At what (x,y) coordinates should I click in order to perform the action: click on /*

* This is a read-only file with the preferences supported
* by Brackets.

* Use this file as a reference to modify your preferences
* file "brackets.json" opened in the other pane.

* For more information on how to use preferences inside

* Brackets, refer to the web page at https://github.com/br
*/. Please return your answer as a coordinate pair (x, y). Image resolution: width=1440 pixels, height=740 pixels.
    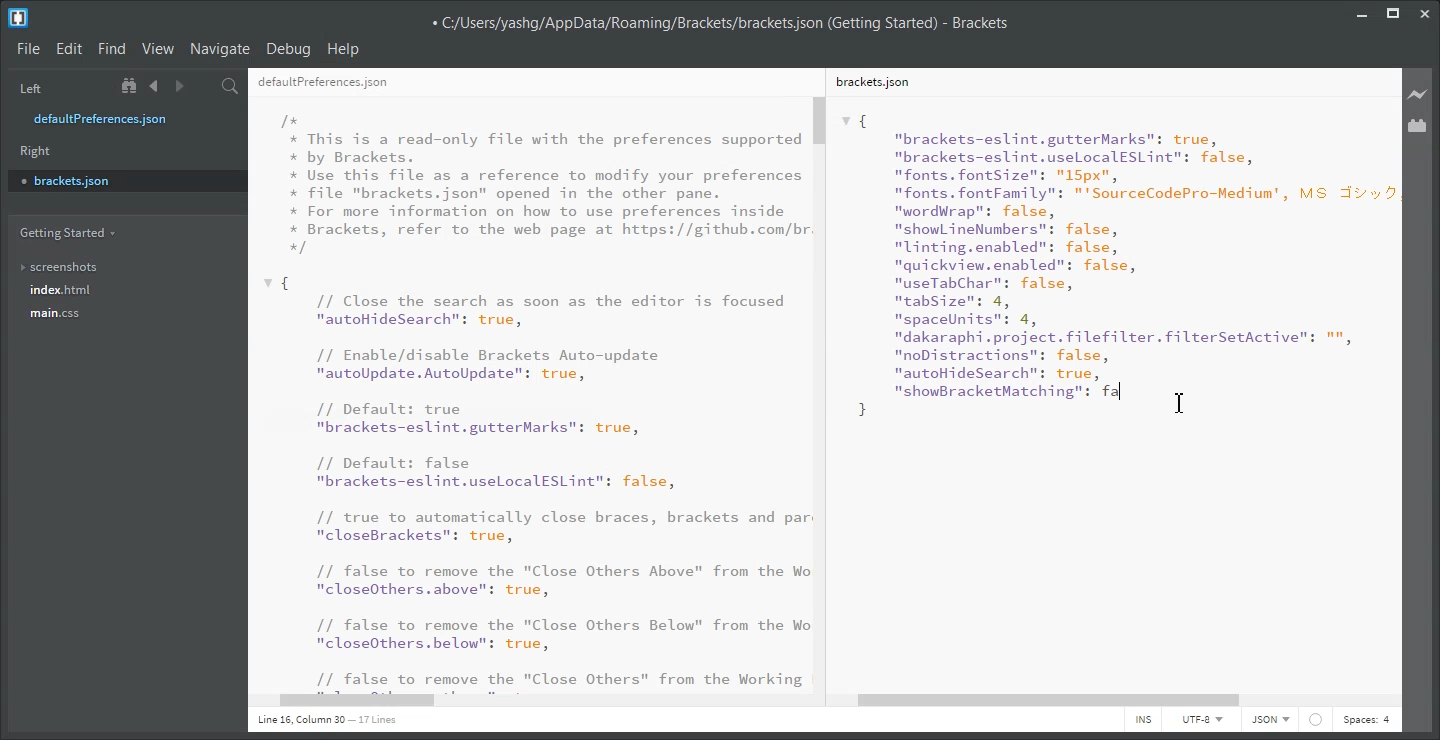
    Looking at the image, I should click on (546, 184).